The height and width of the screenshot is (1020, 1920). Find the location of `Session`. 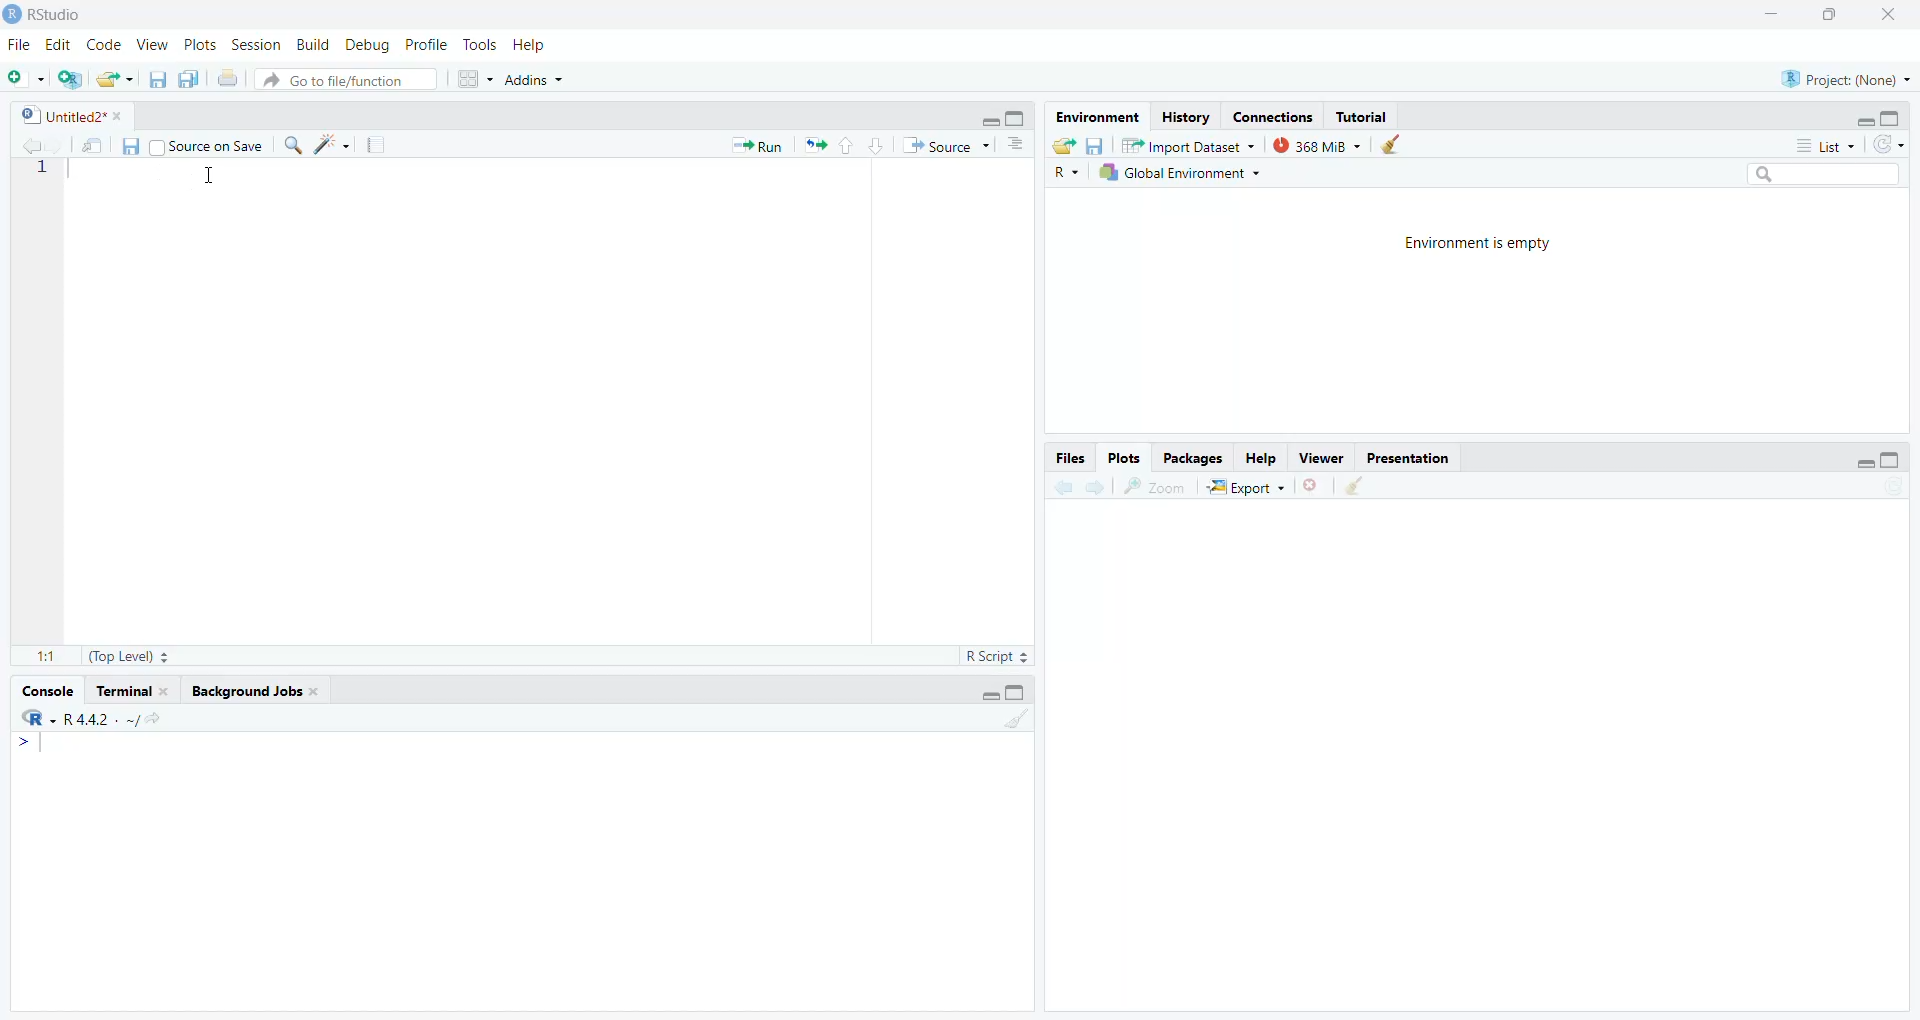

Session is located at coordinates (255, 45).